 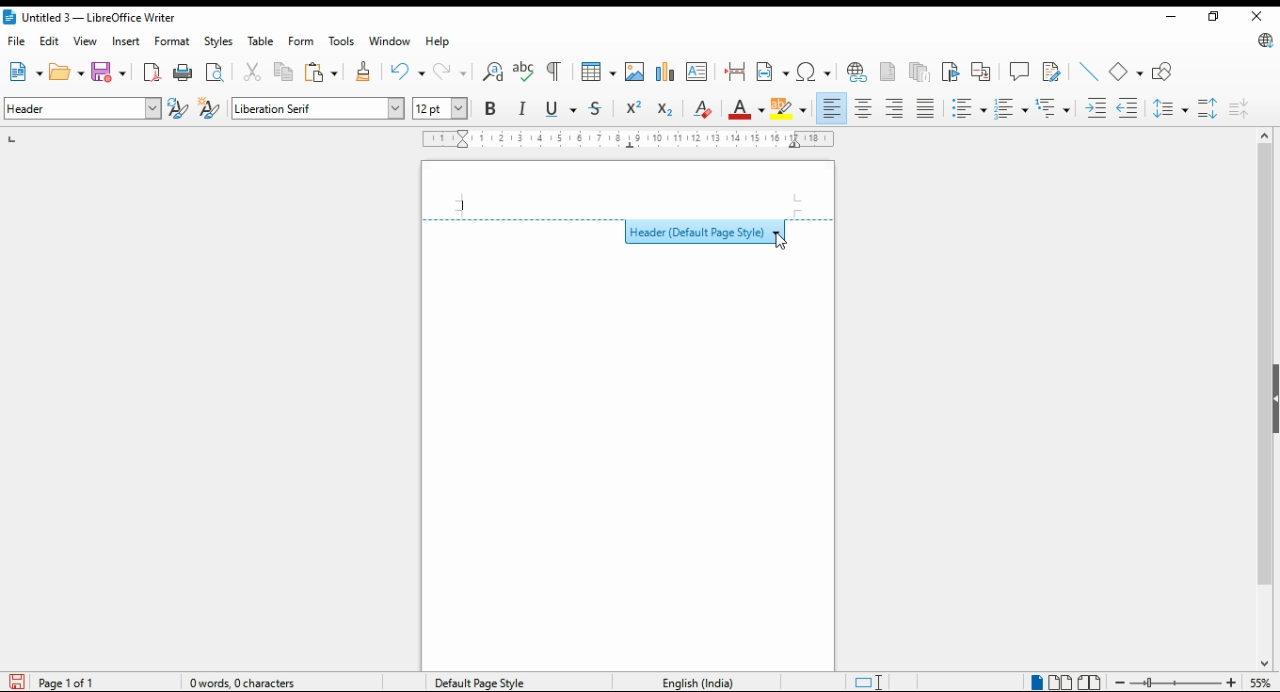 What do you see at coordinates (871, 682) in the screenshot?
I see `toggle cursor` at bounding box center [871, 682].